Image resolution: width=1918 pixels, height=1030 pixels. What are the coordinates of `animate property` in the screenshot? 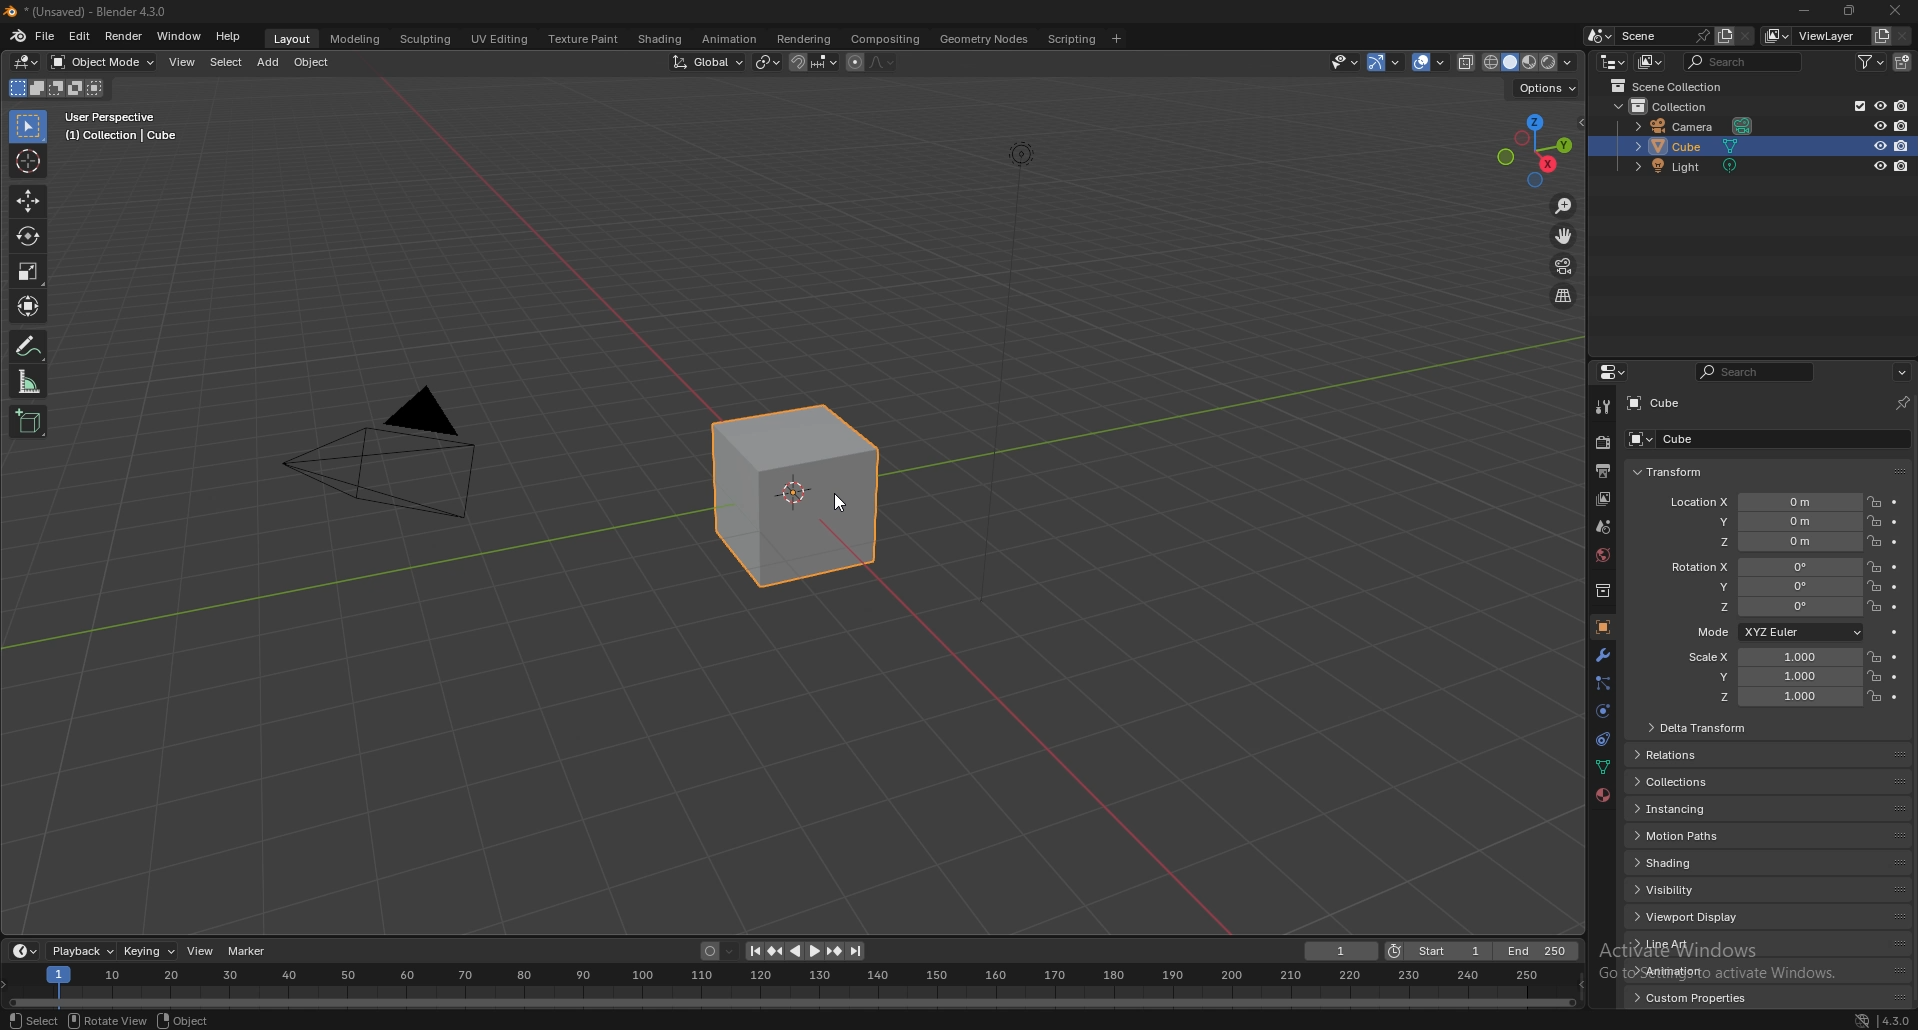 It's located at (1896, 502).